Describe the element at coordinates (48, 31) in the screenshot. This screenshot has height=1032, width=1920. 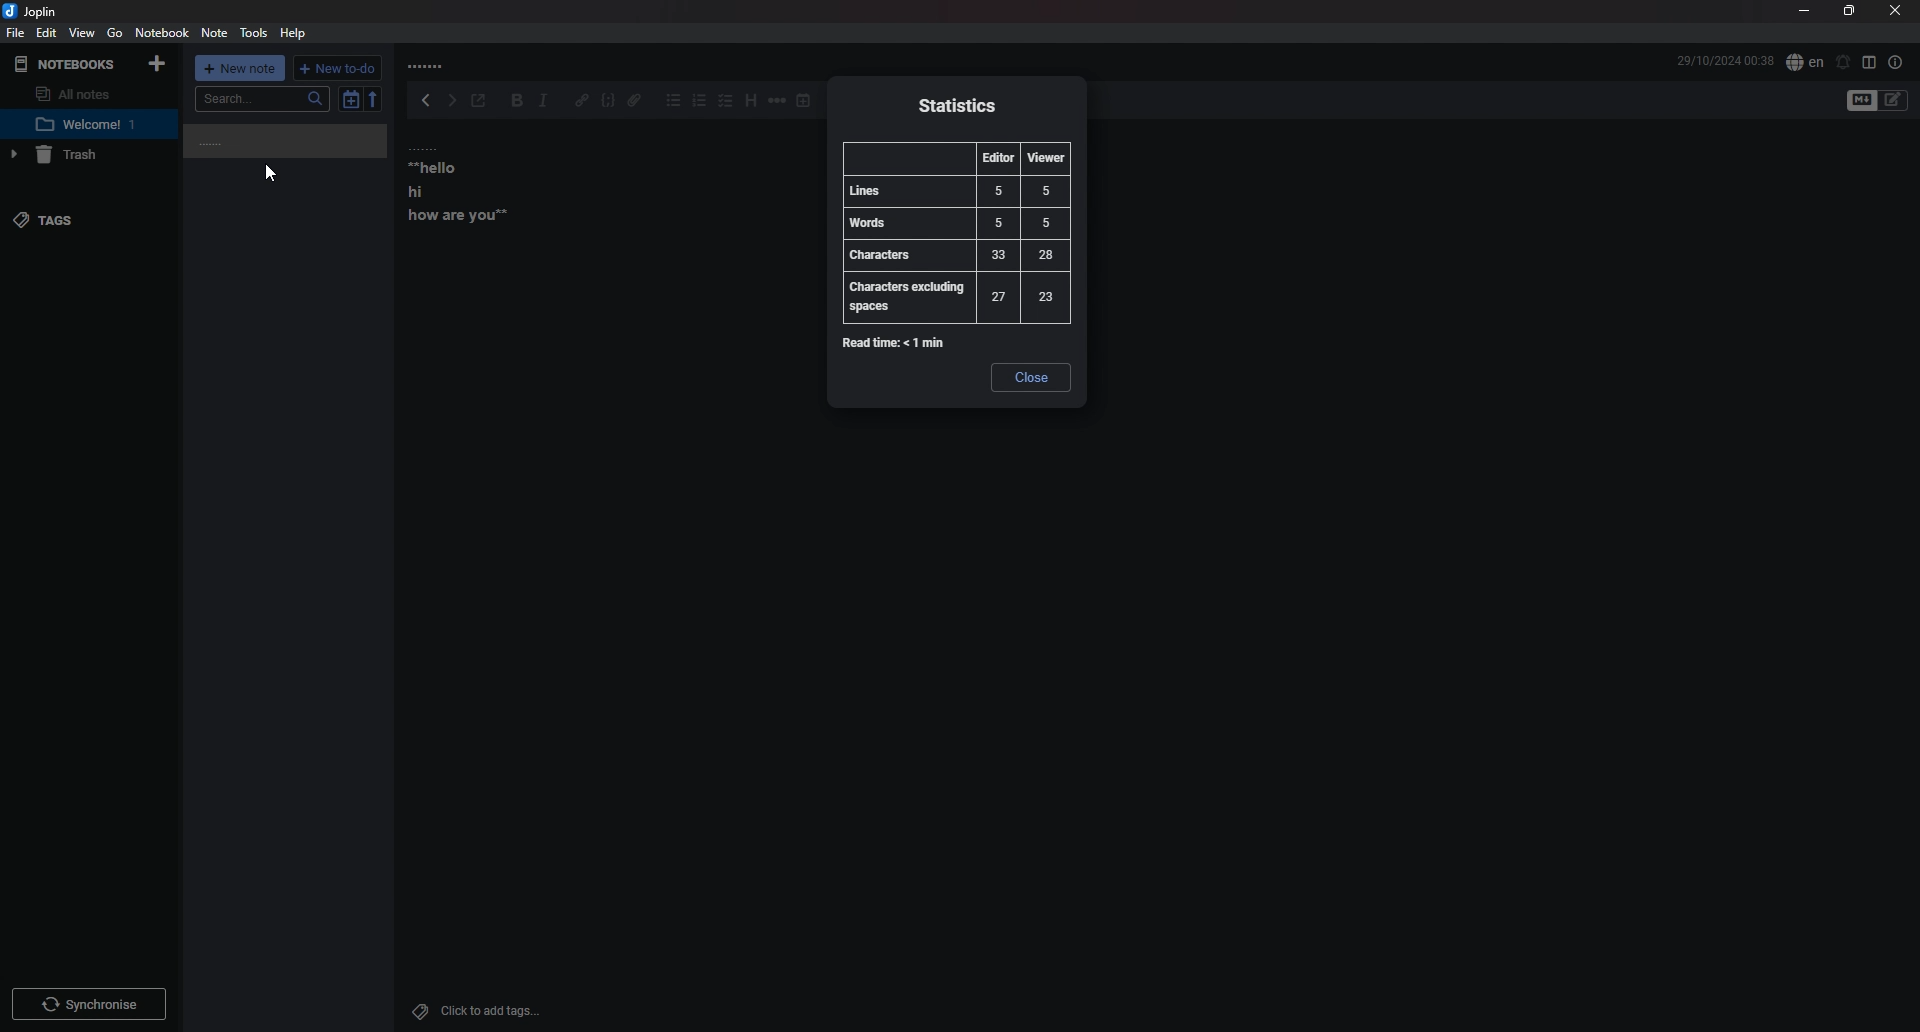
I see `Edit` at that location.